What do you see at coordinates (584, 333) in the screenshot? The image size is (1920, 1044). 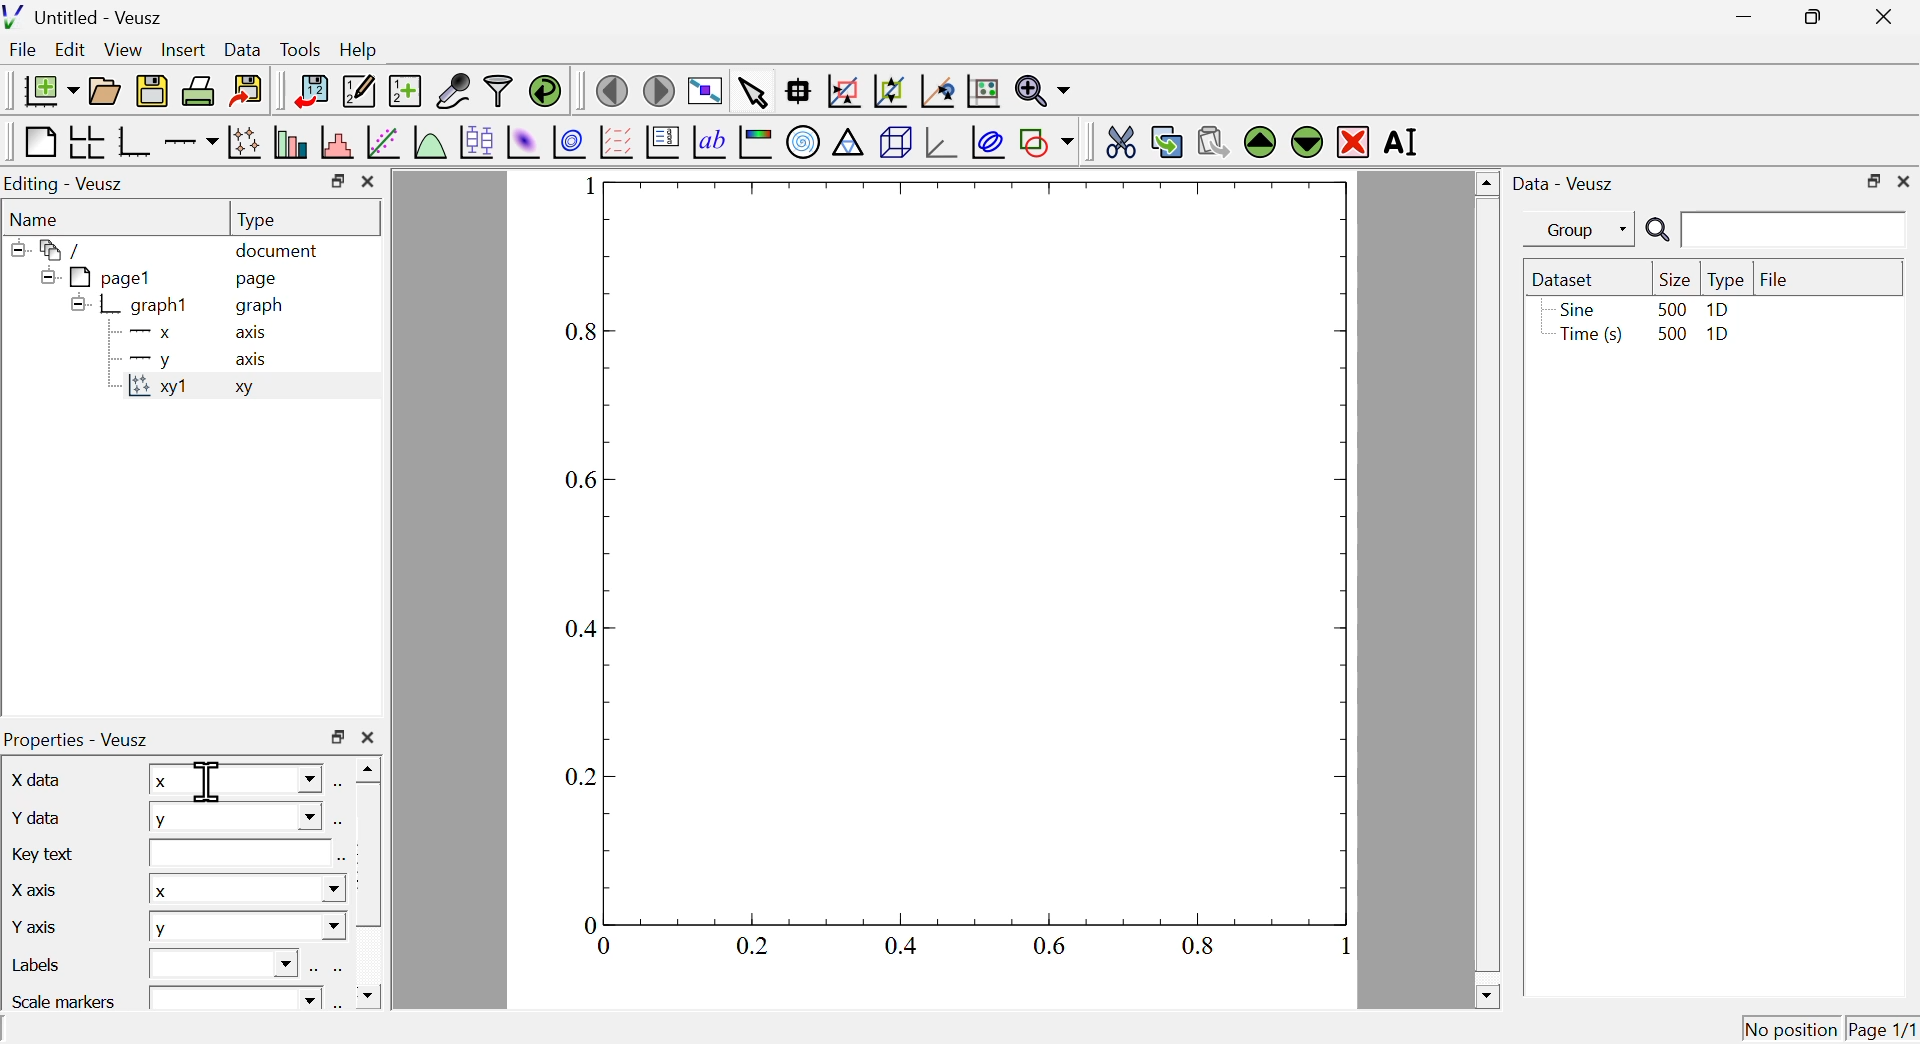 I see `0.8` at bounding box center [584, 333].